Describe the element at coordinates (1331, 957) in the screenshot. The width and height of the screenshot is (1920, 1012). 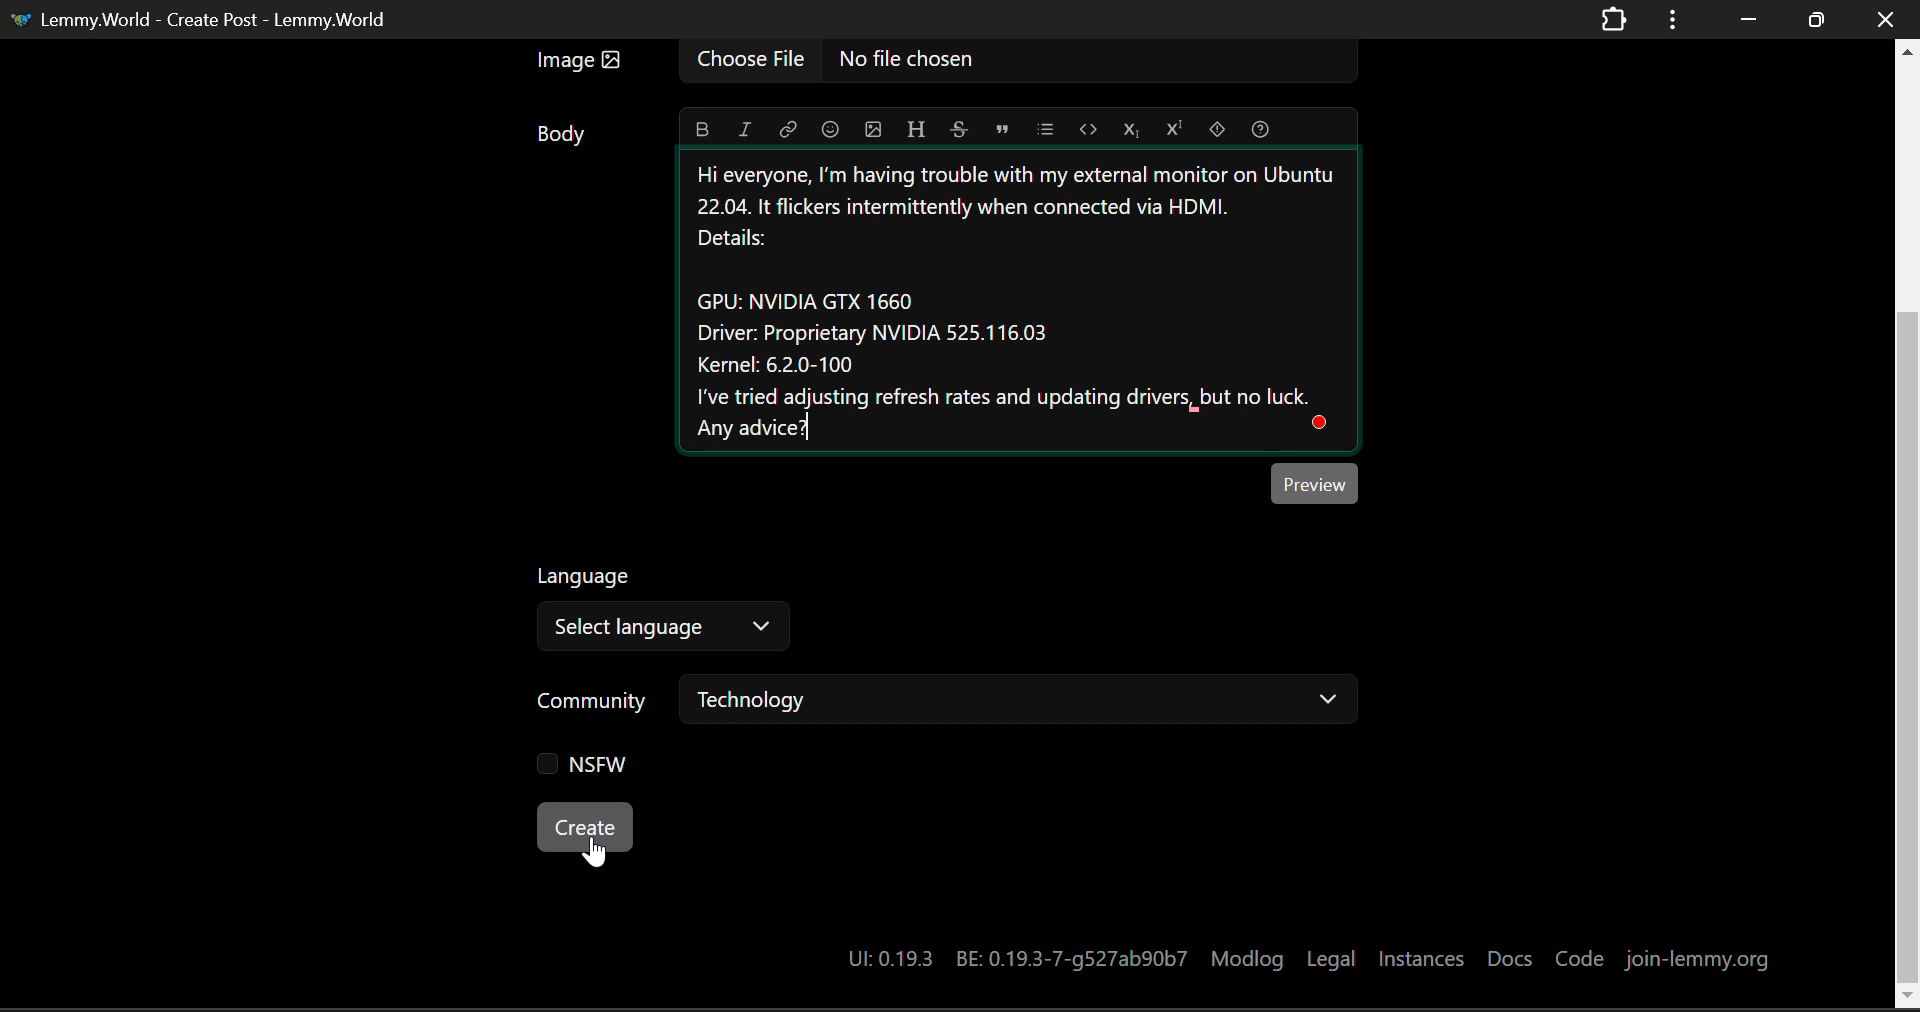
I see `Legal` at that location.